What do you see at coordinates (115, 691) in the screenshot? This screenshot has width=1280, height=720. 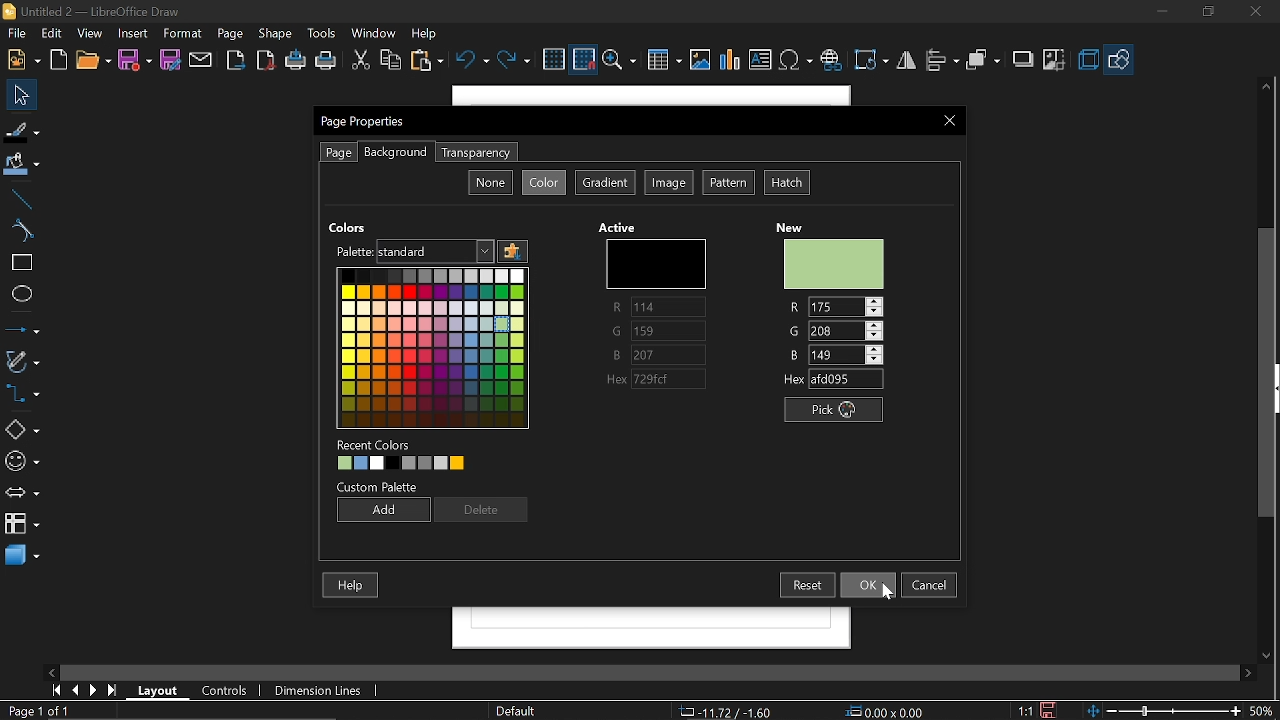 I see `Go to last page` at bounding box center [115, 691].